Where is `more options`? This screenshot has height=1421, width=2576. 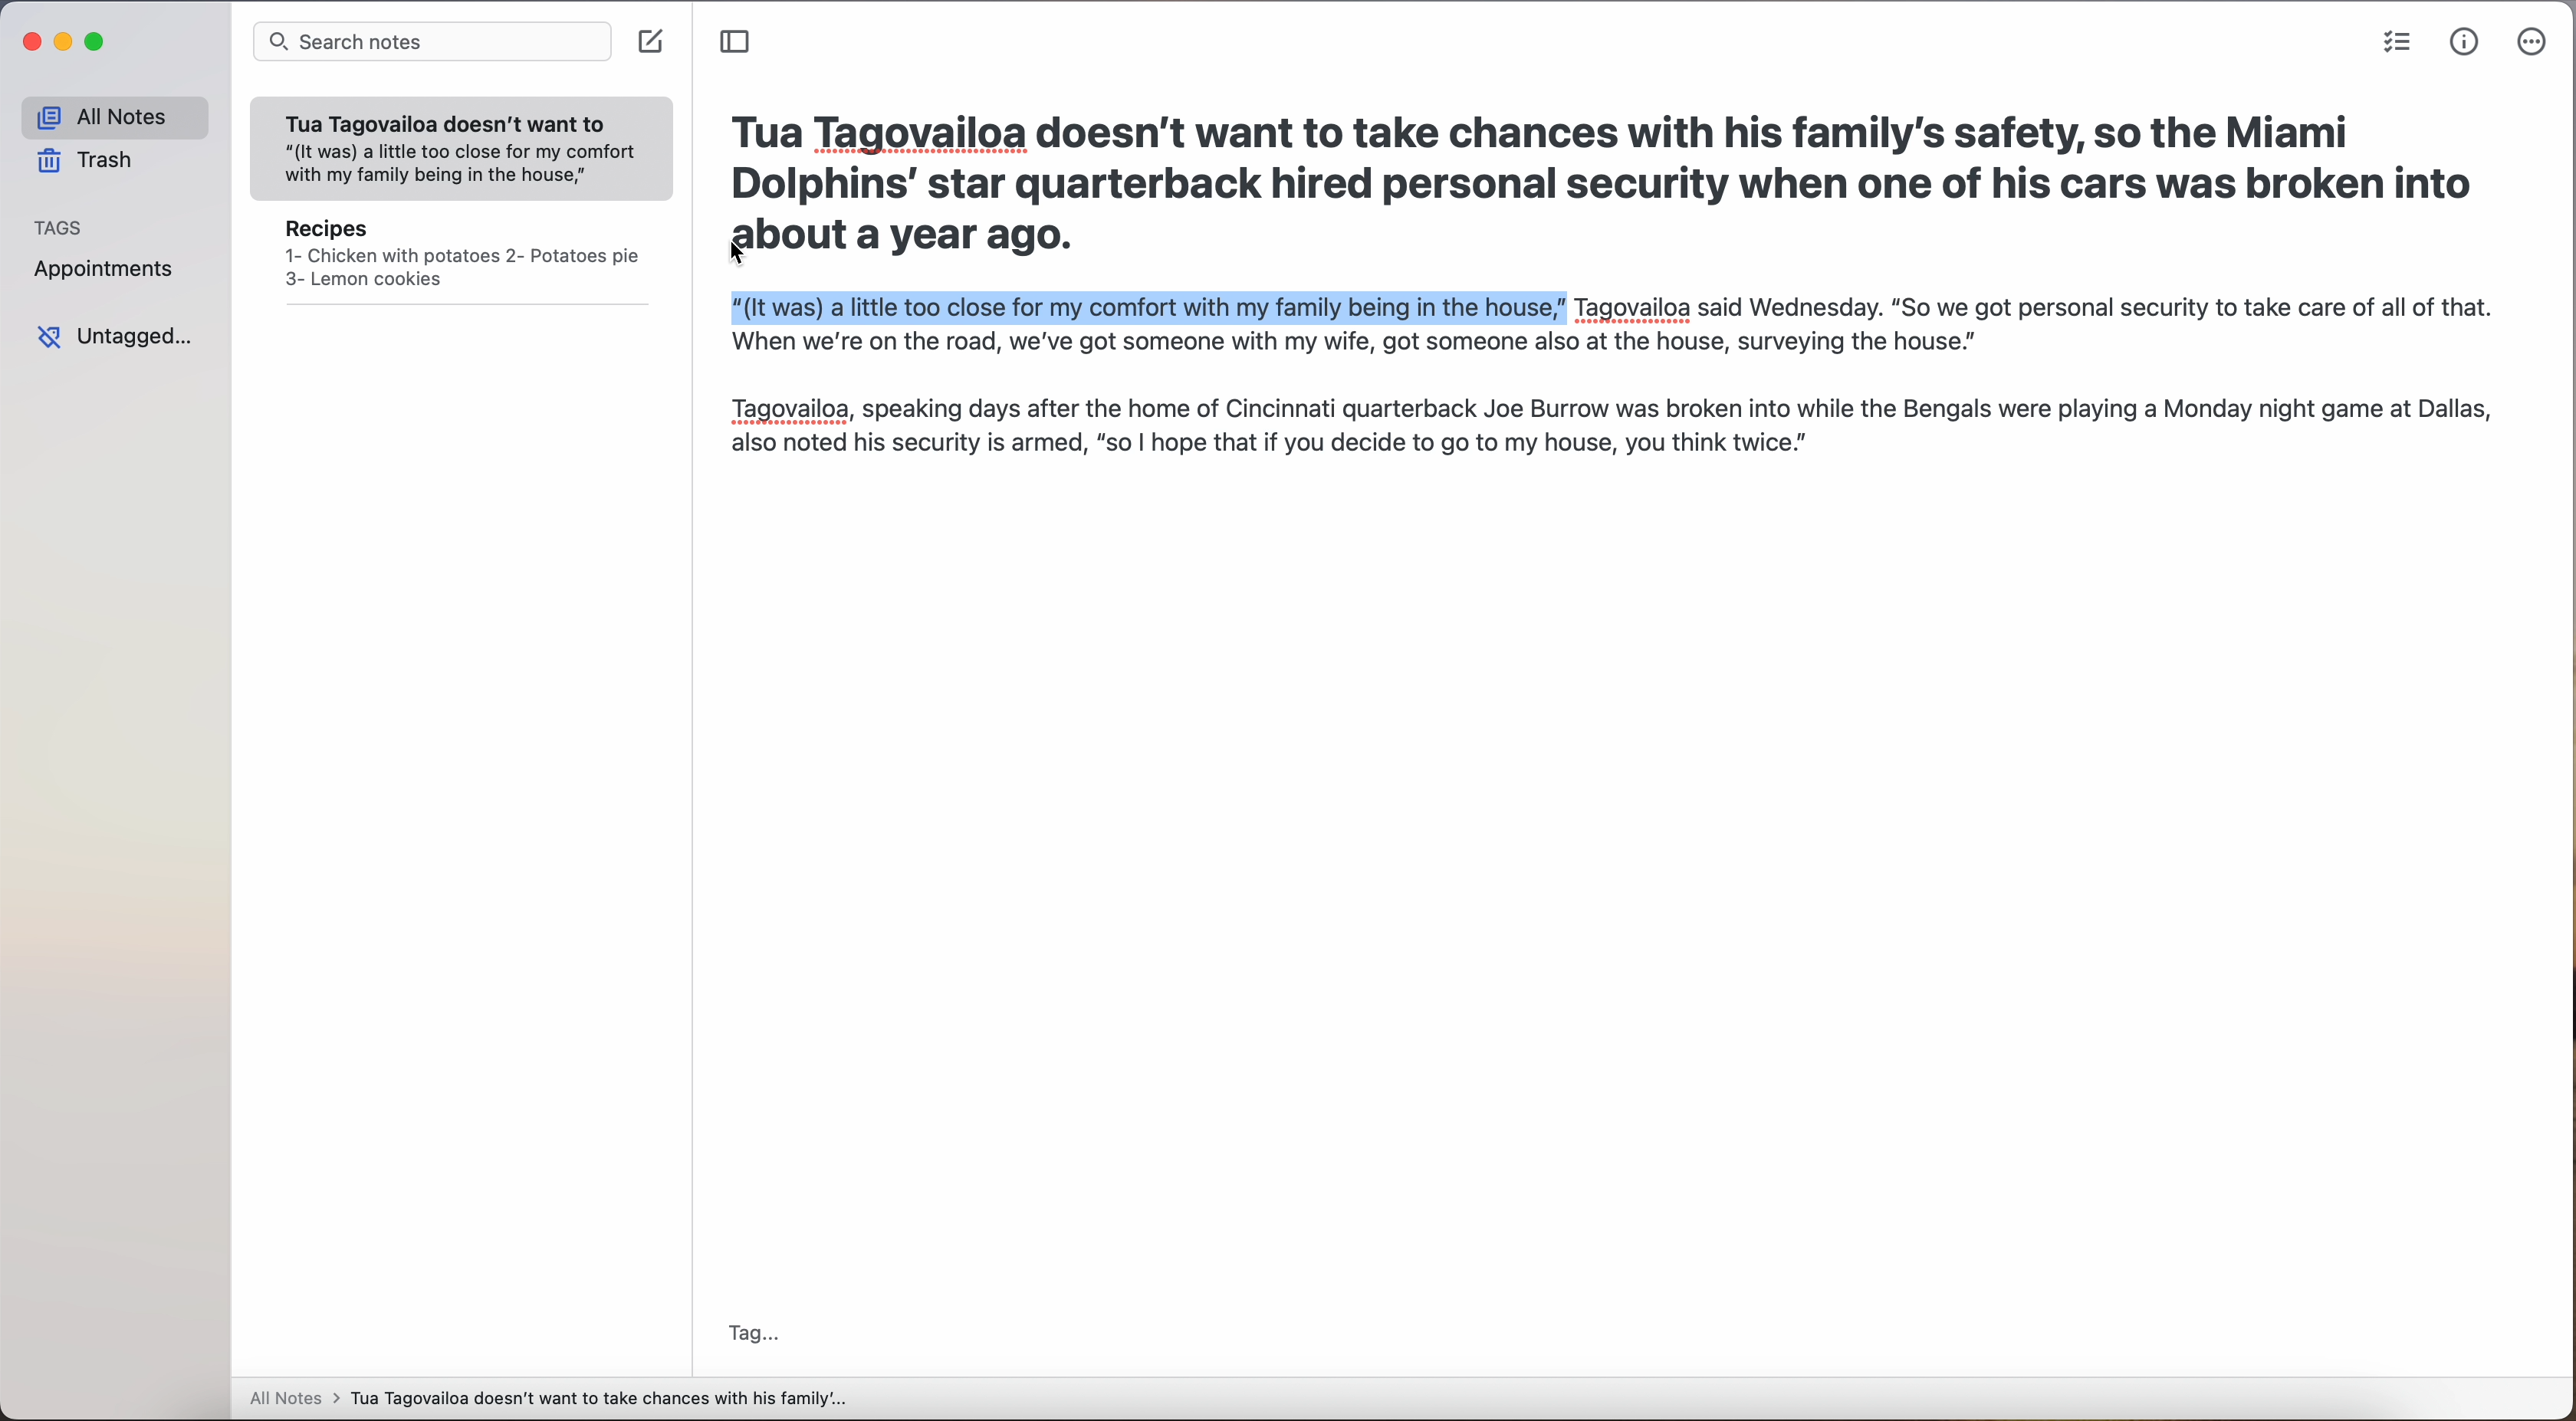 more options is located at coordinates (2534, 42).